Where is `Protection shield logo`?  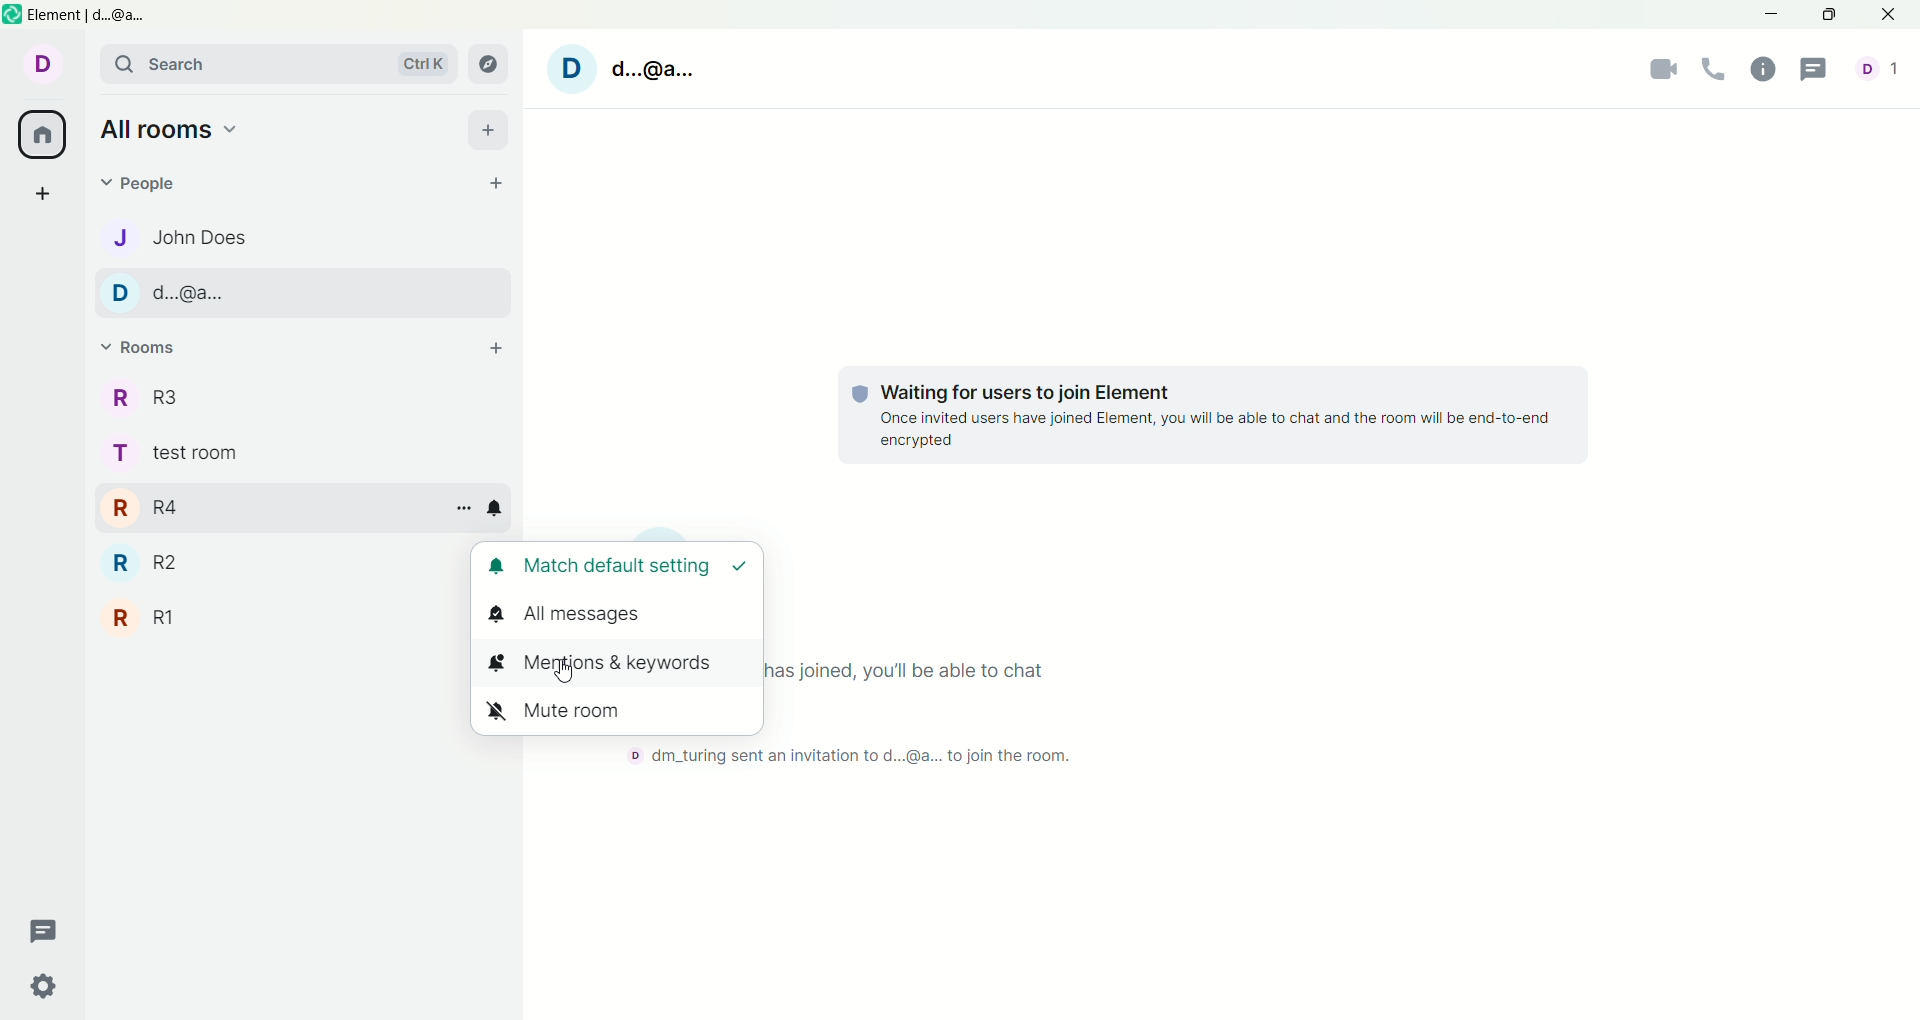
Protection shield logo is located at coordinates (860, 394).